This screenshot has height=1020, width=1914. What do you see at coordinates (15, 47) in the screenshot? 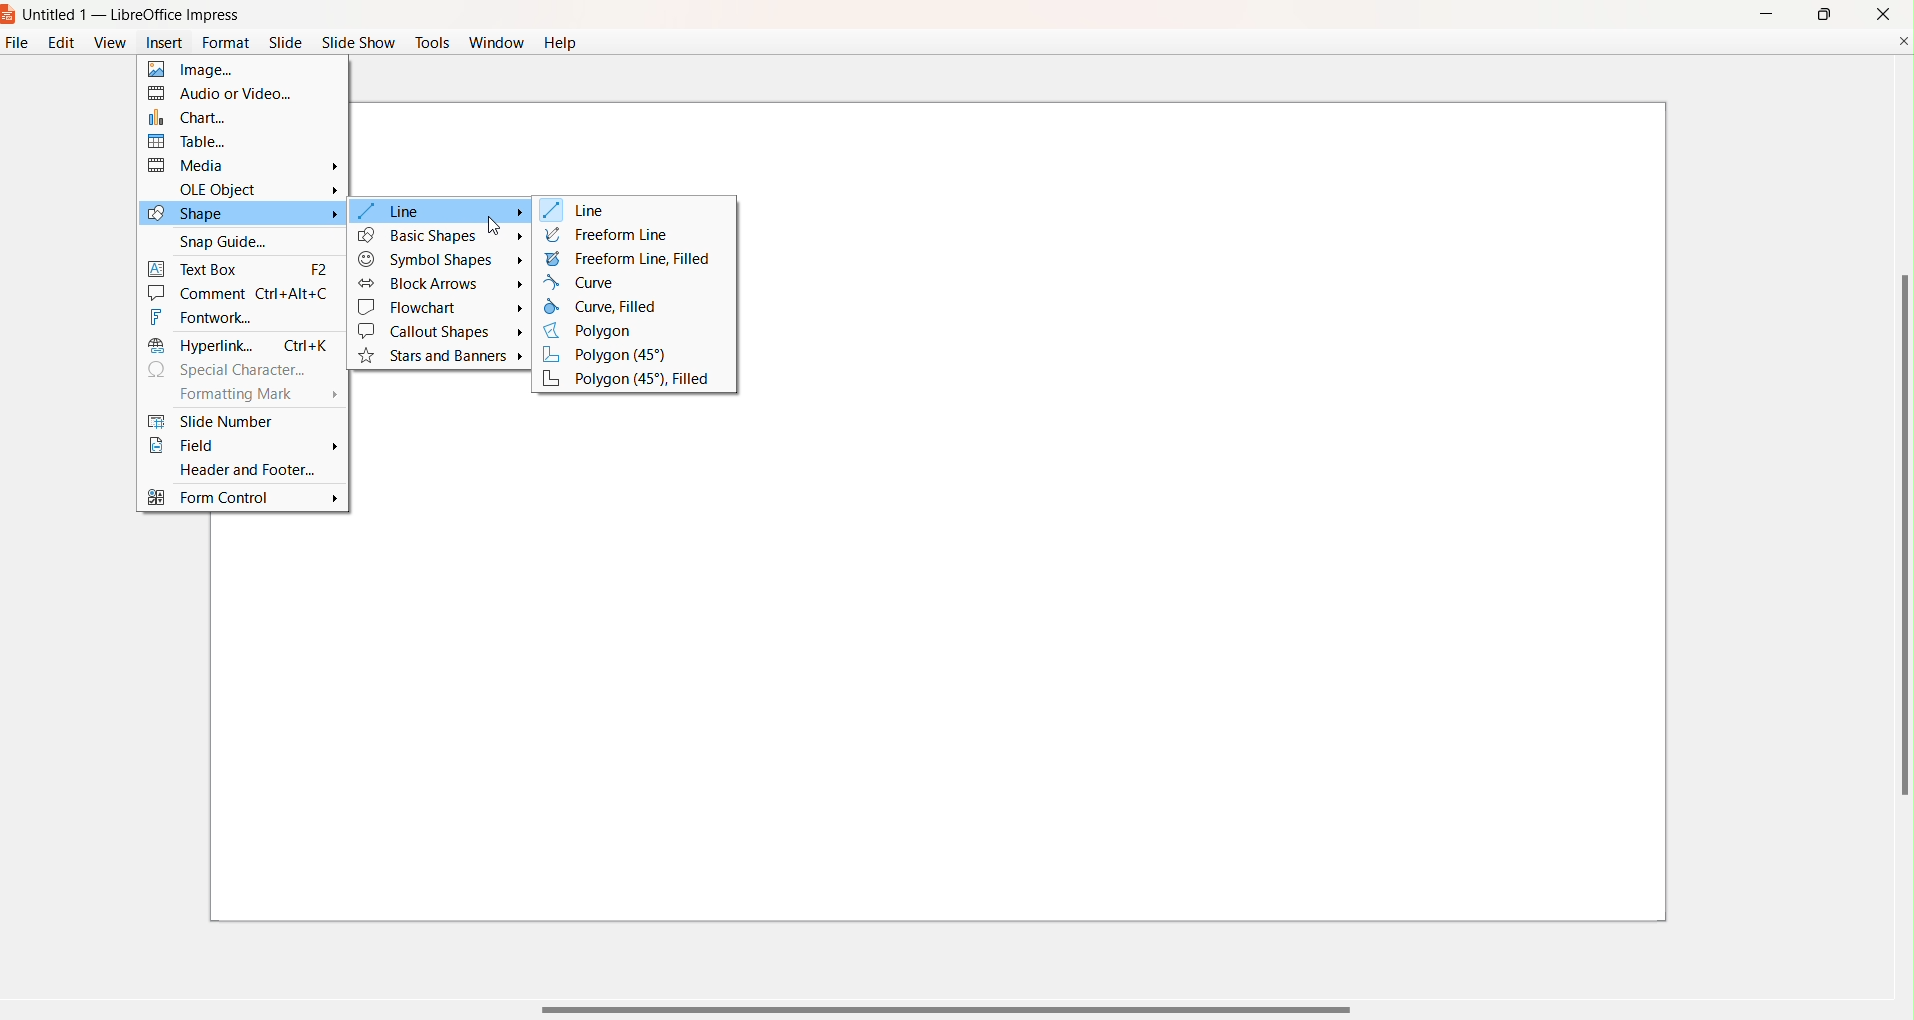
I see `File` at bounding box center [15, 47].